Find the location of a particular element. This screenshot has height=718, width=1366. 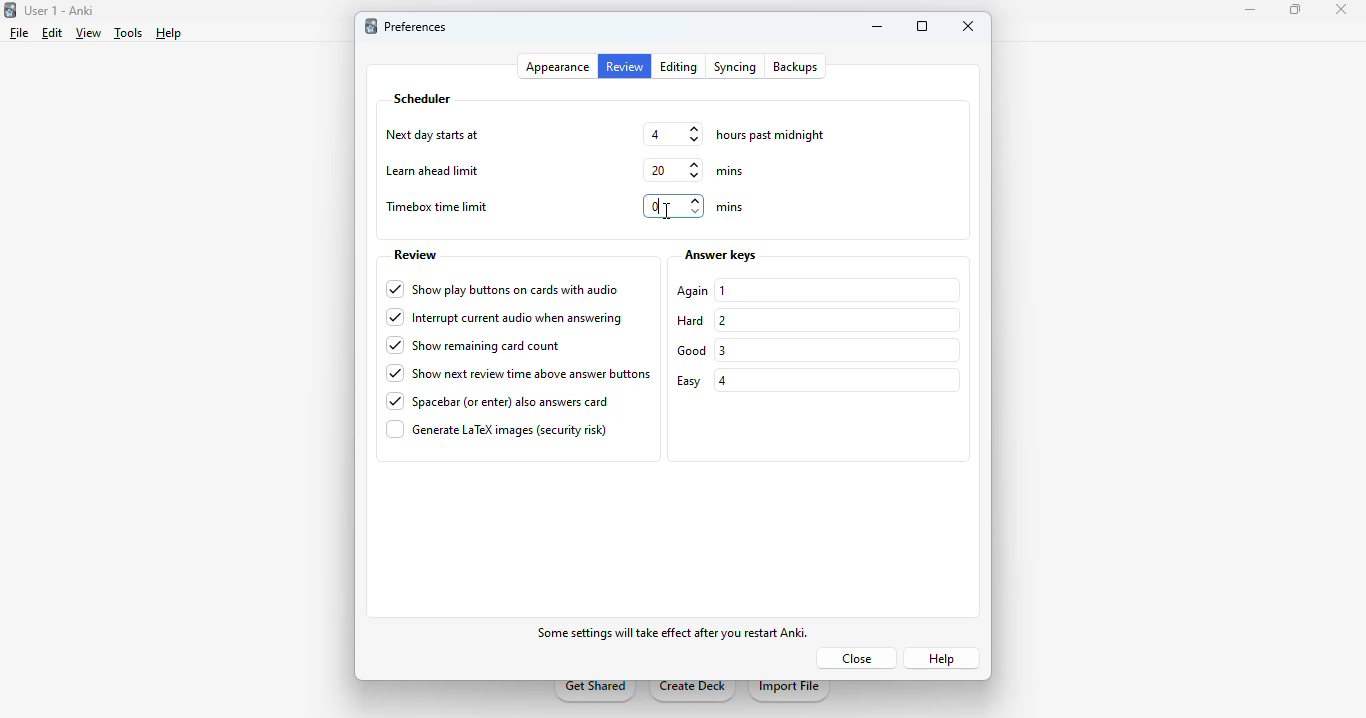

generate LaTex images (security risk) is located at coordinates (497, 429).